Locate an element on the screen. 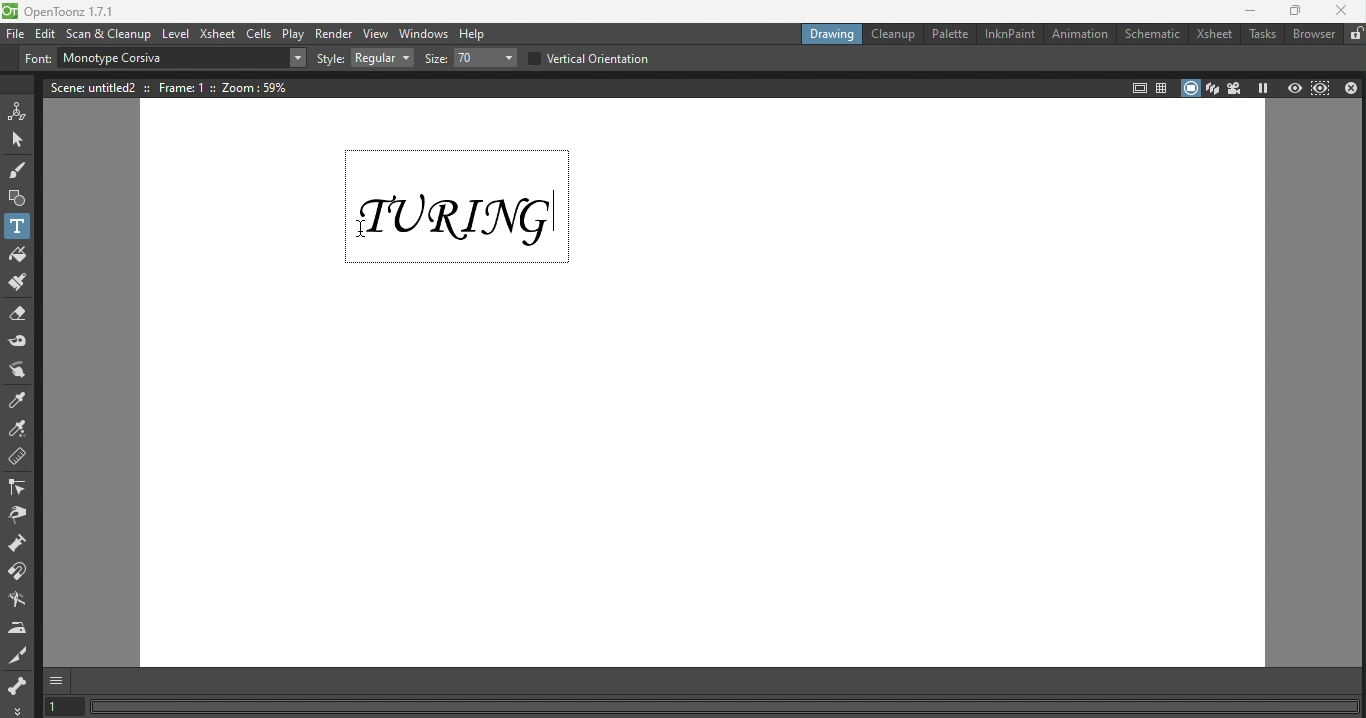 The height and width of the screenshot is (718, 1366). Scene details is located at coordinates (167, 89).